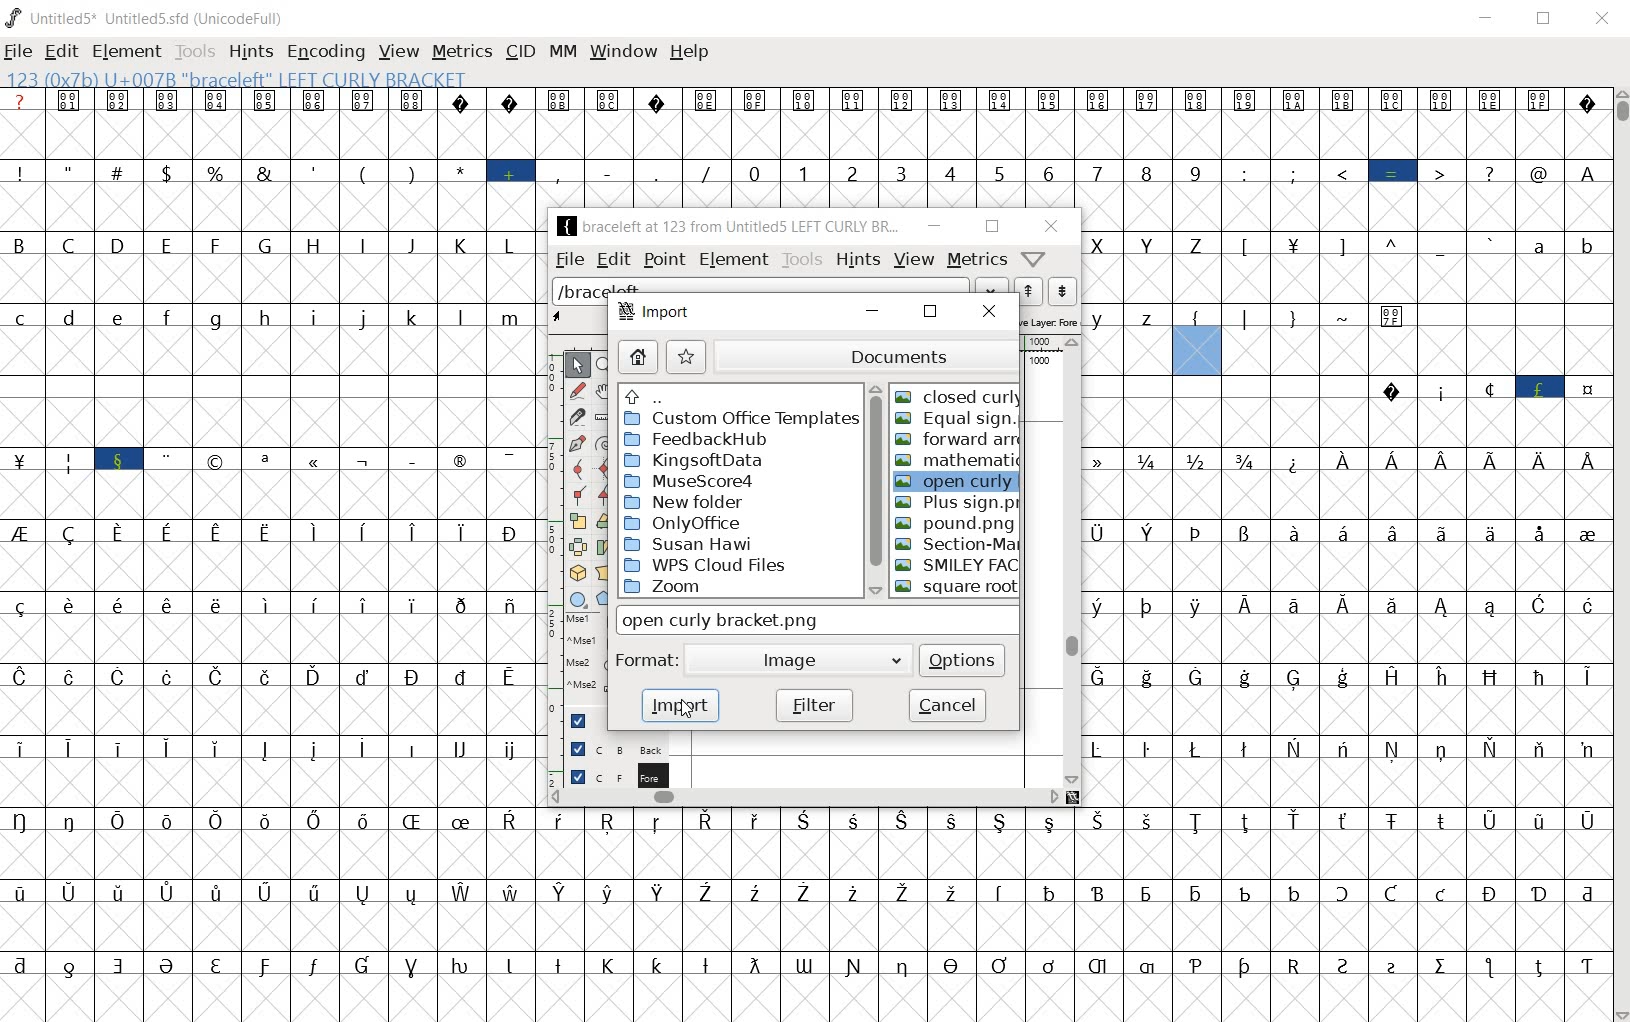 The height and width of the screenshot is (1022, 1630). What do you see at coordinates (578, 522) in the screenshot?
I see `scale the selection` at bounding box center [578, 522].